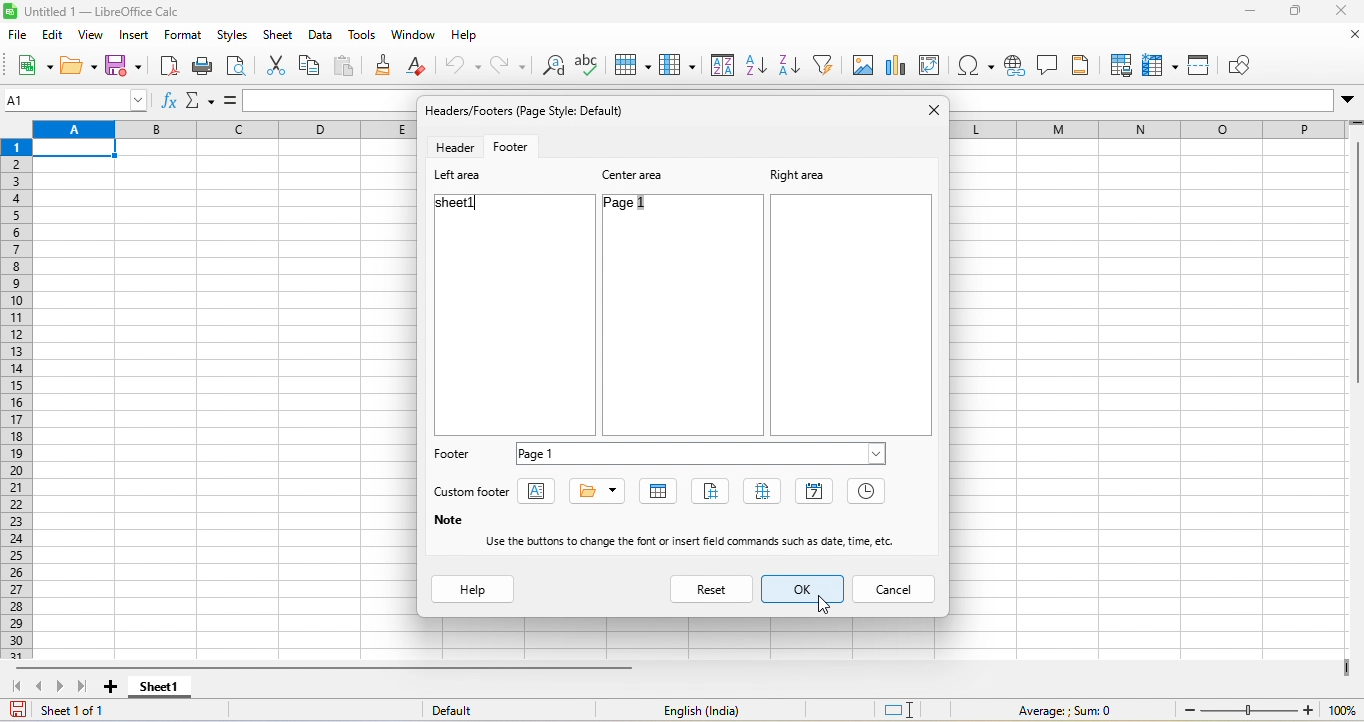  I want to click on page, so click(715, 491).